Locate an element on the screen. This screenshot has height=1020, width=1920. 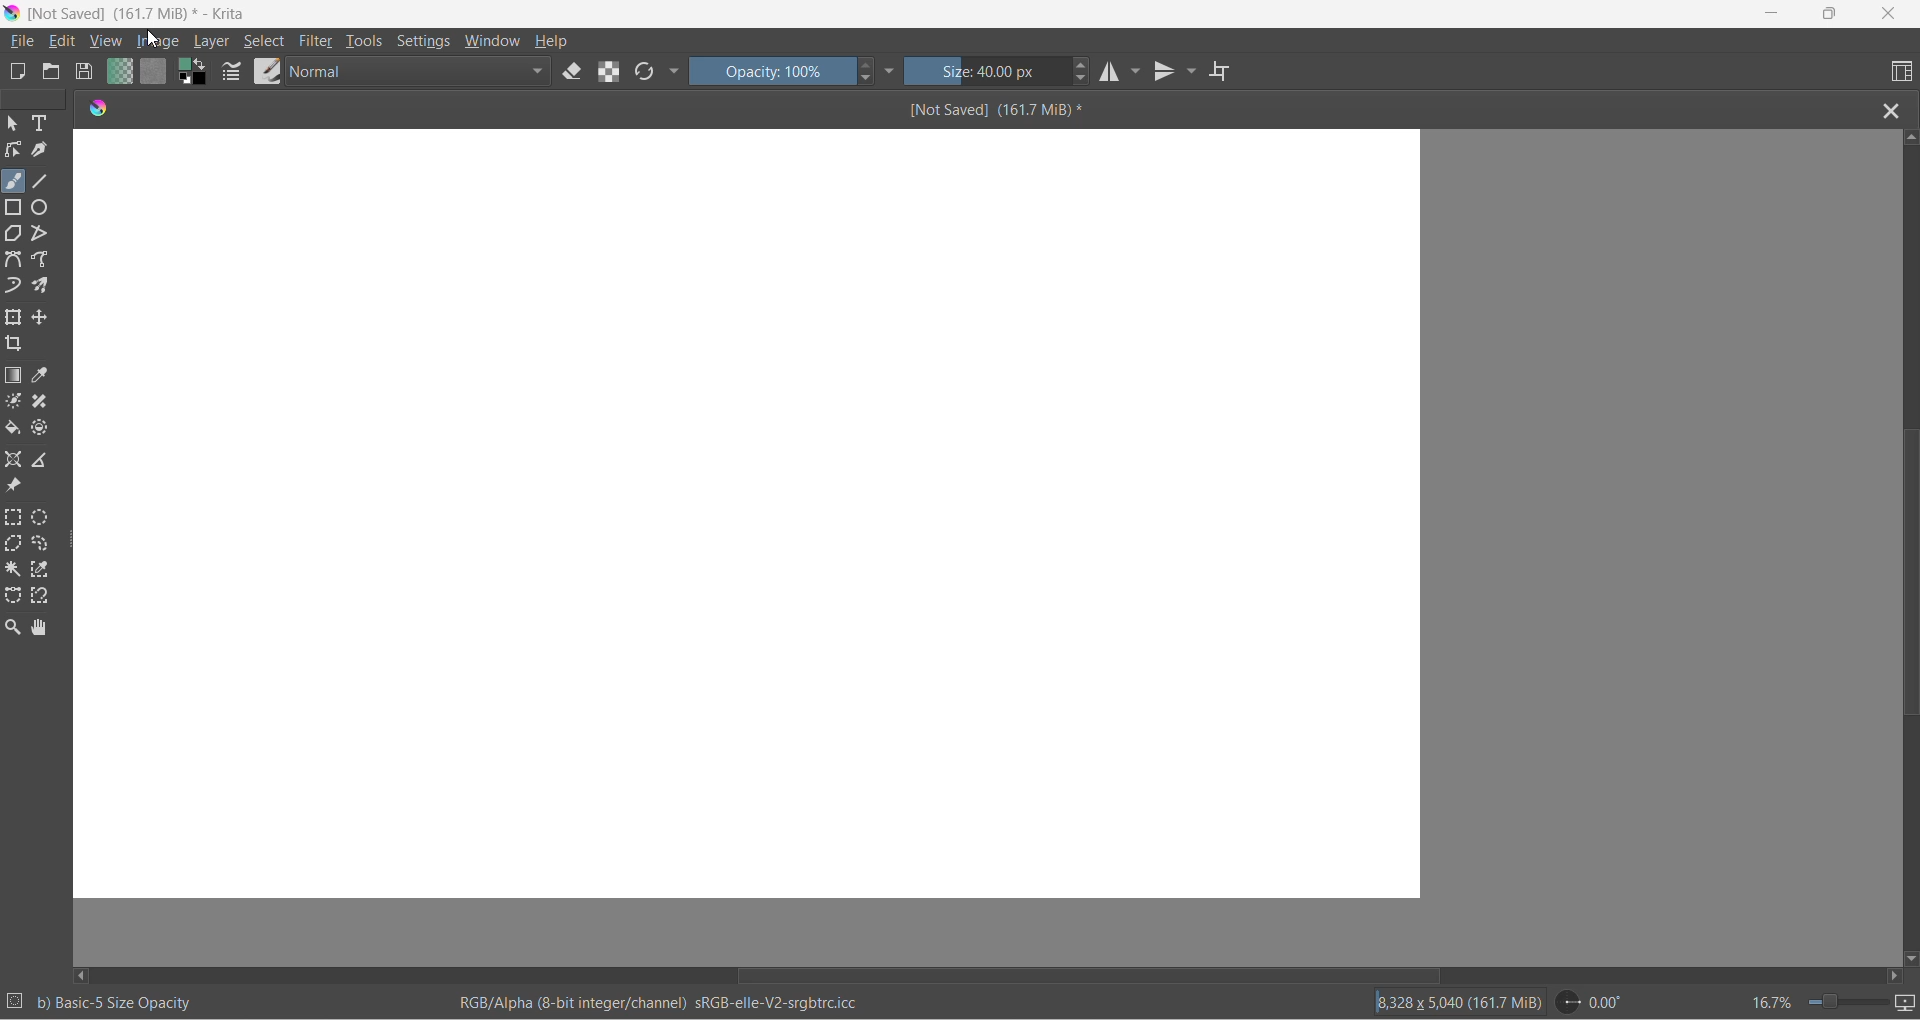
horizontal mirror tool settings dropdown button is located at coordinates (1138, 76).